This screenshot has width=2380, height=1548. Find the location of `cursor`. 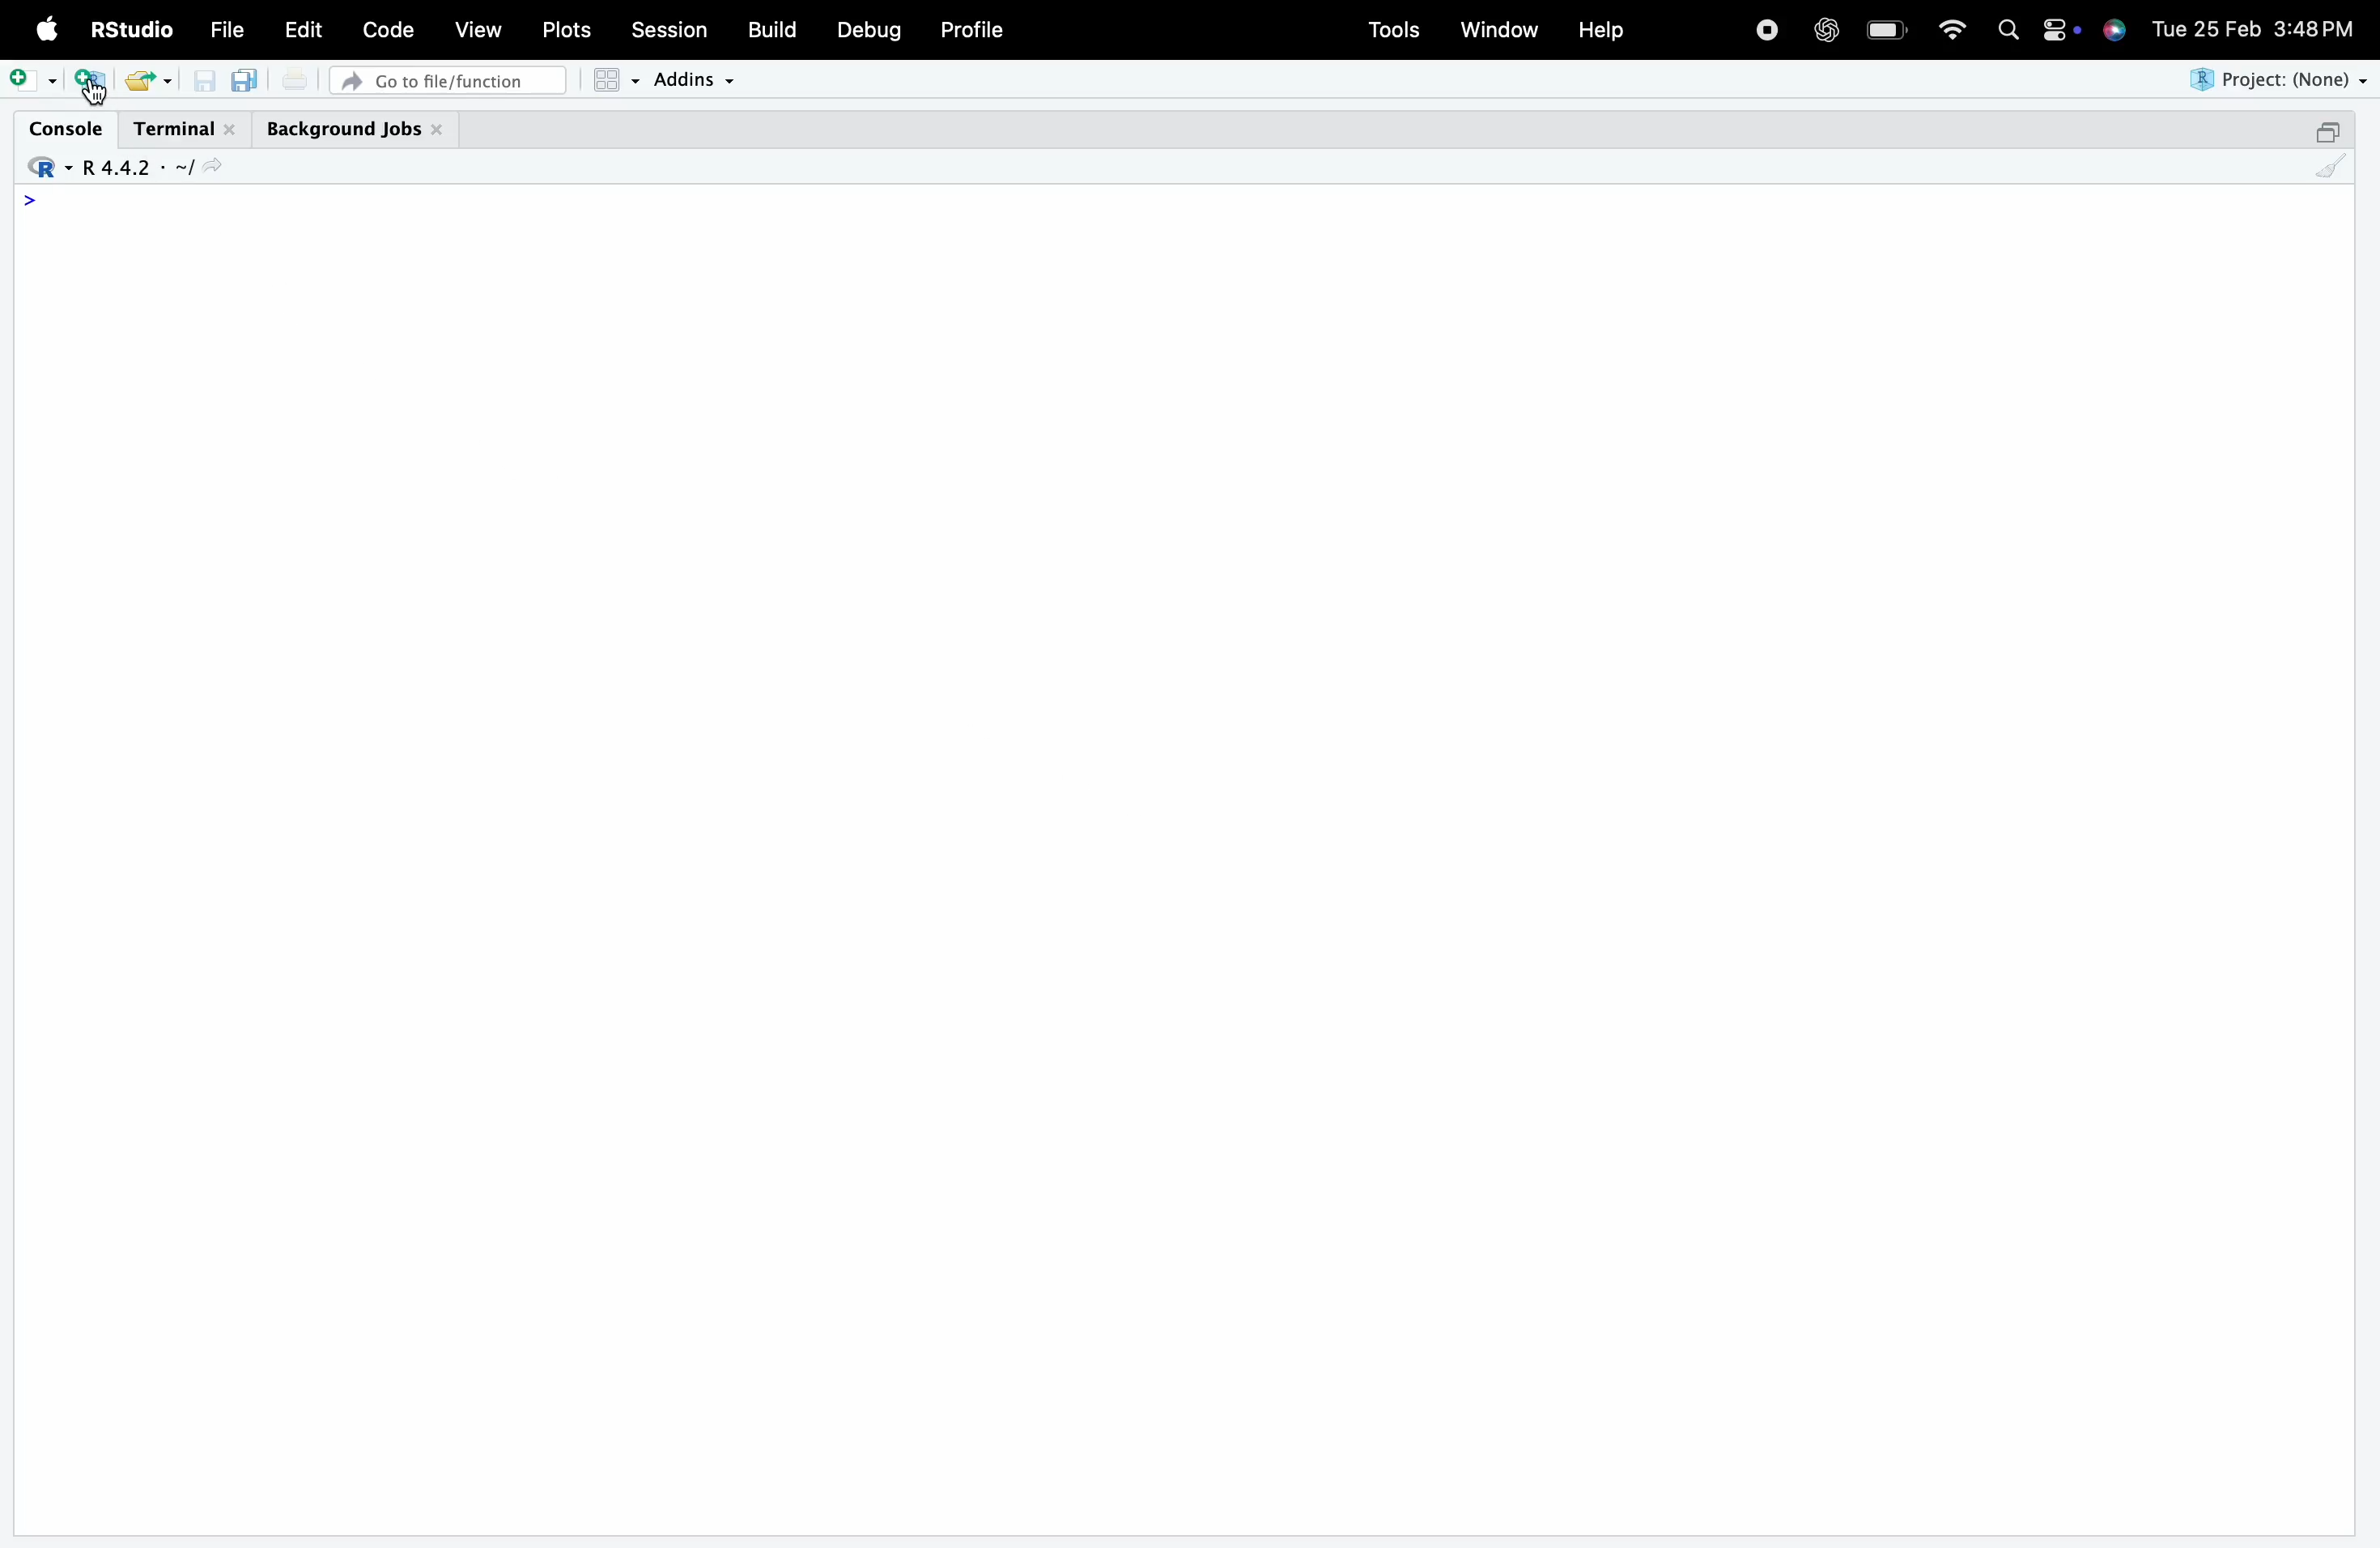

cursor is located at coordinates (95, 93).